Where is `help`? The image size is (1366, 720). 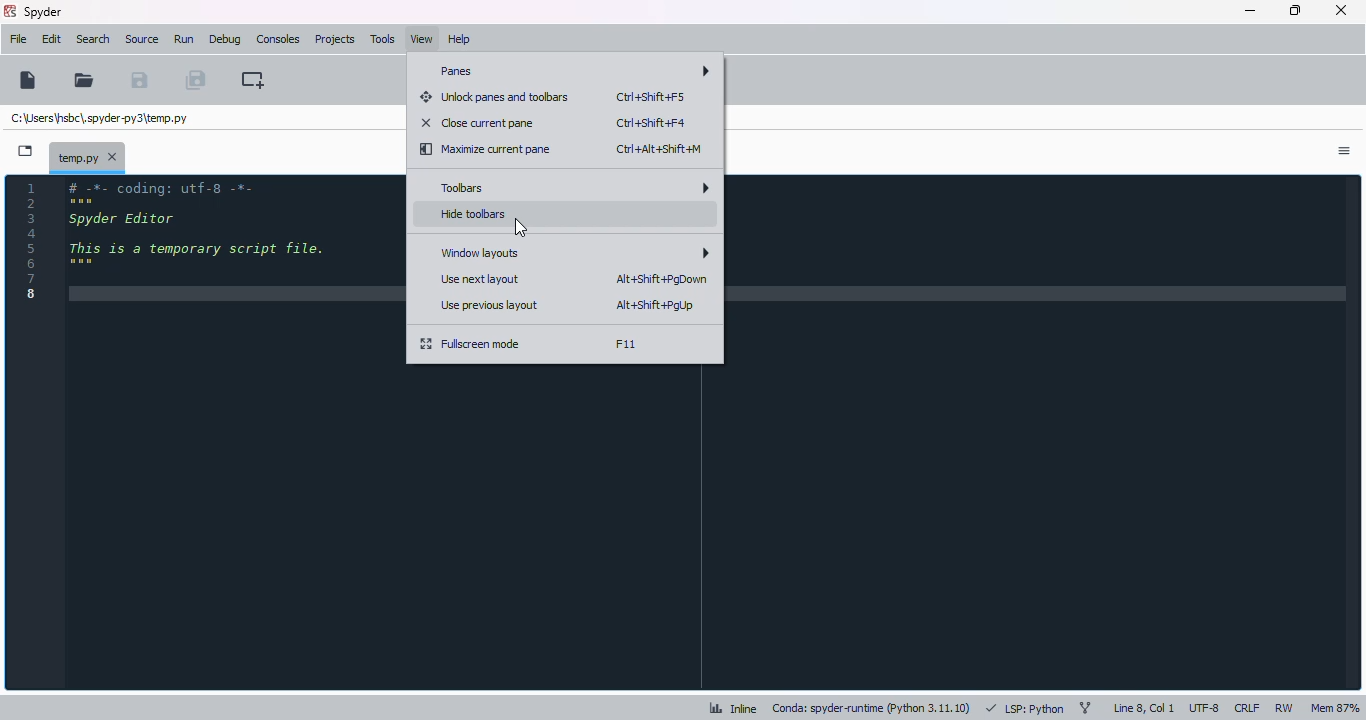 help is located at coordinates (458, 40).